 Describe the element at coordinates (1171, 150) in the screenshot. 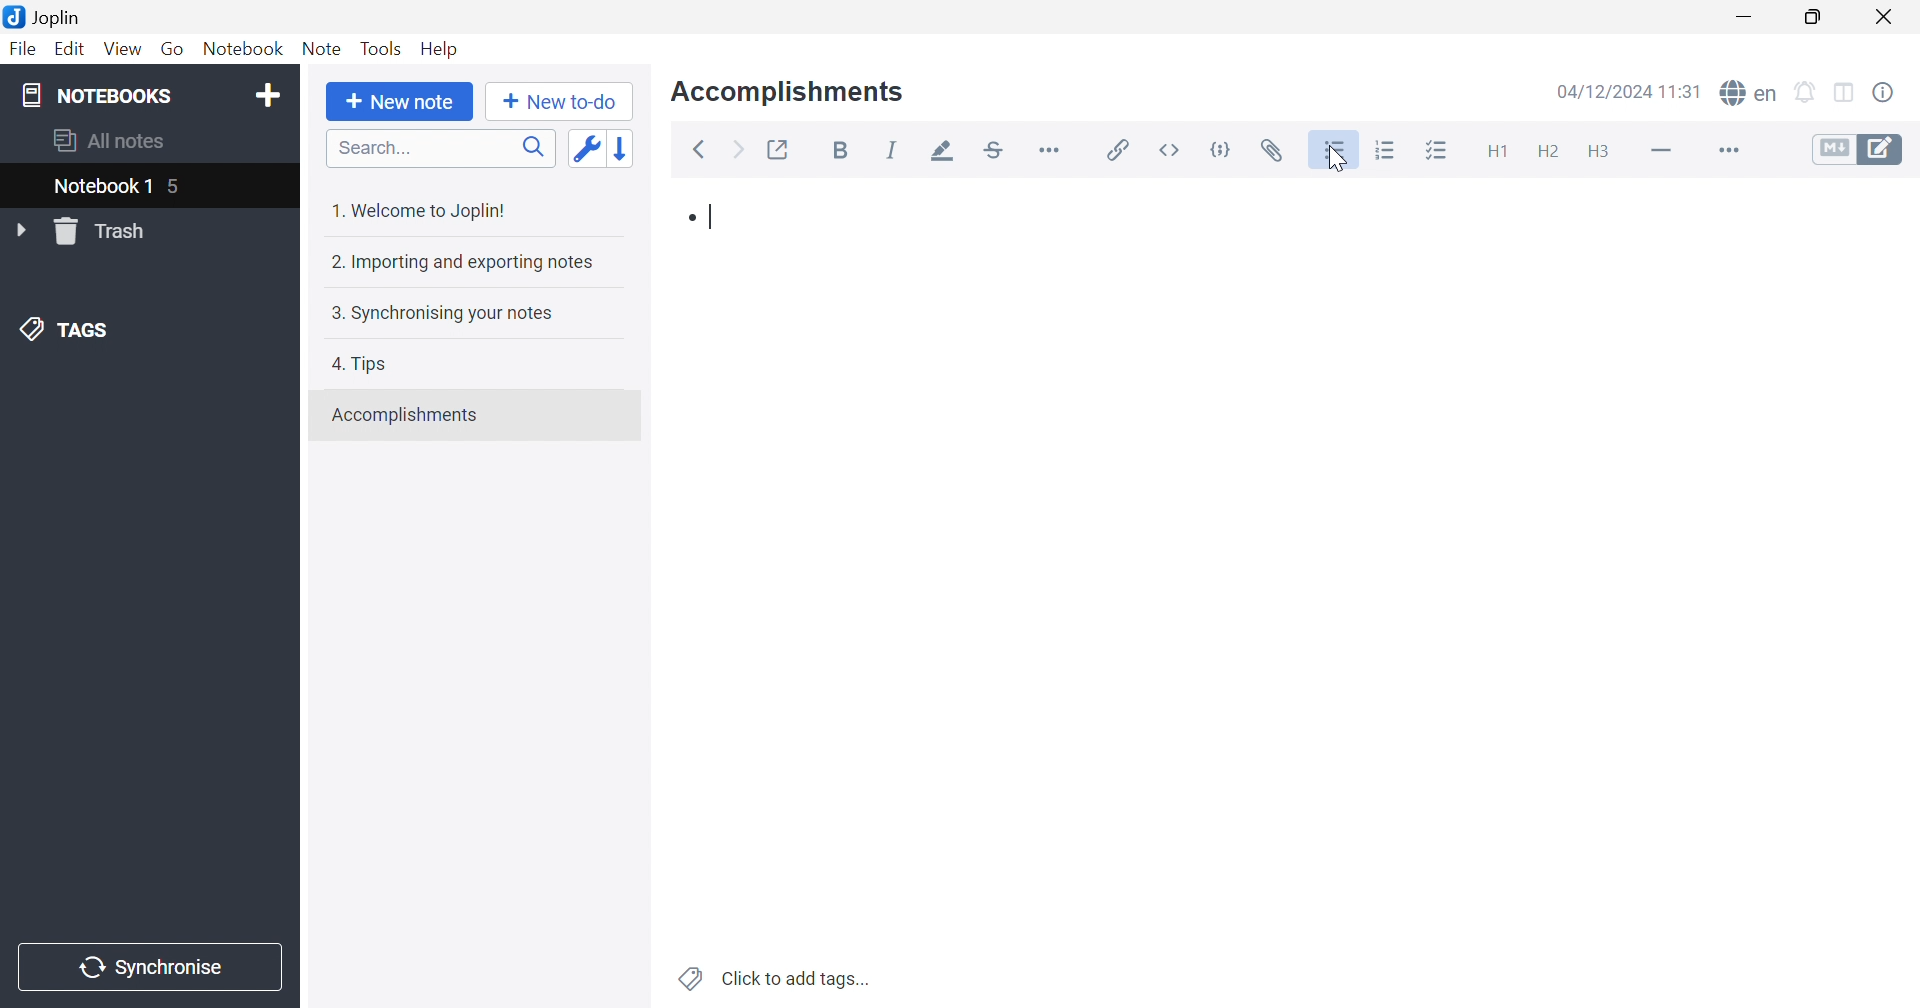

I see `inline code` at that location.